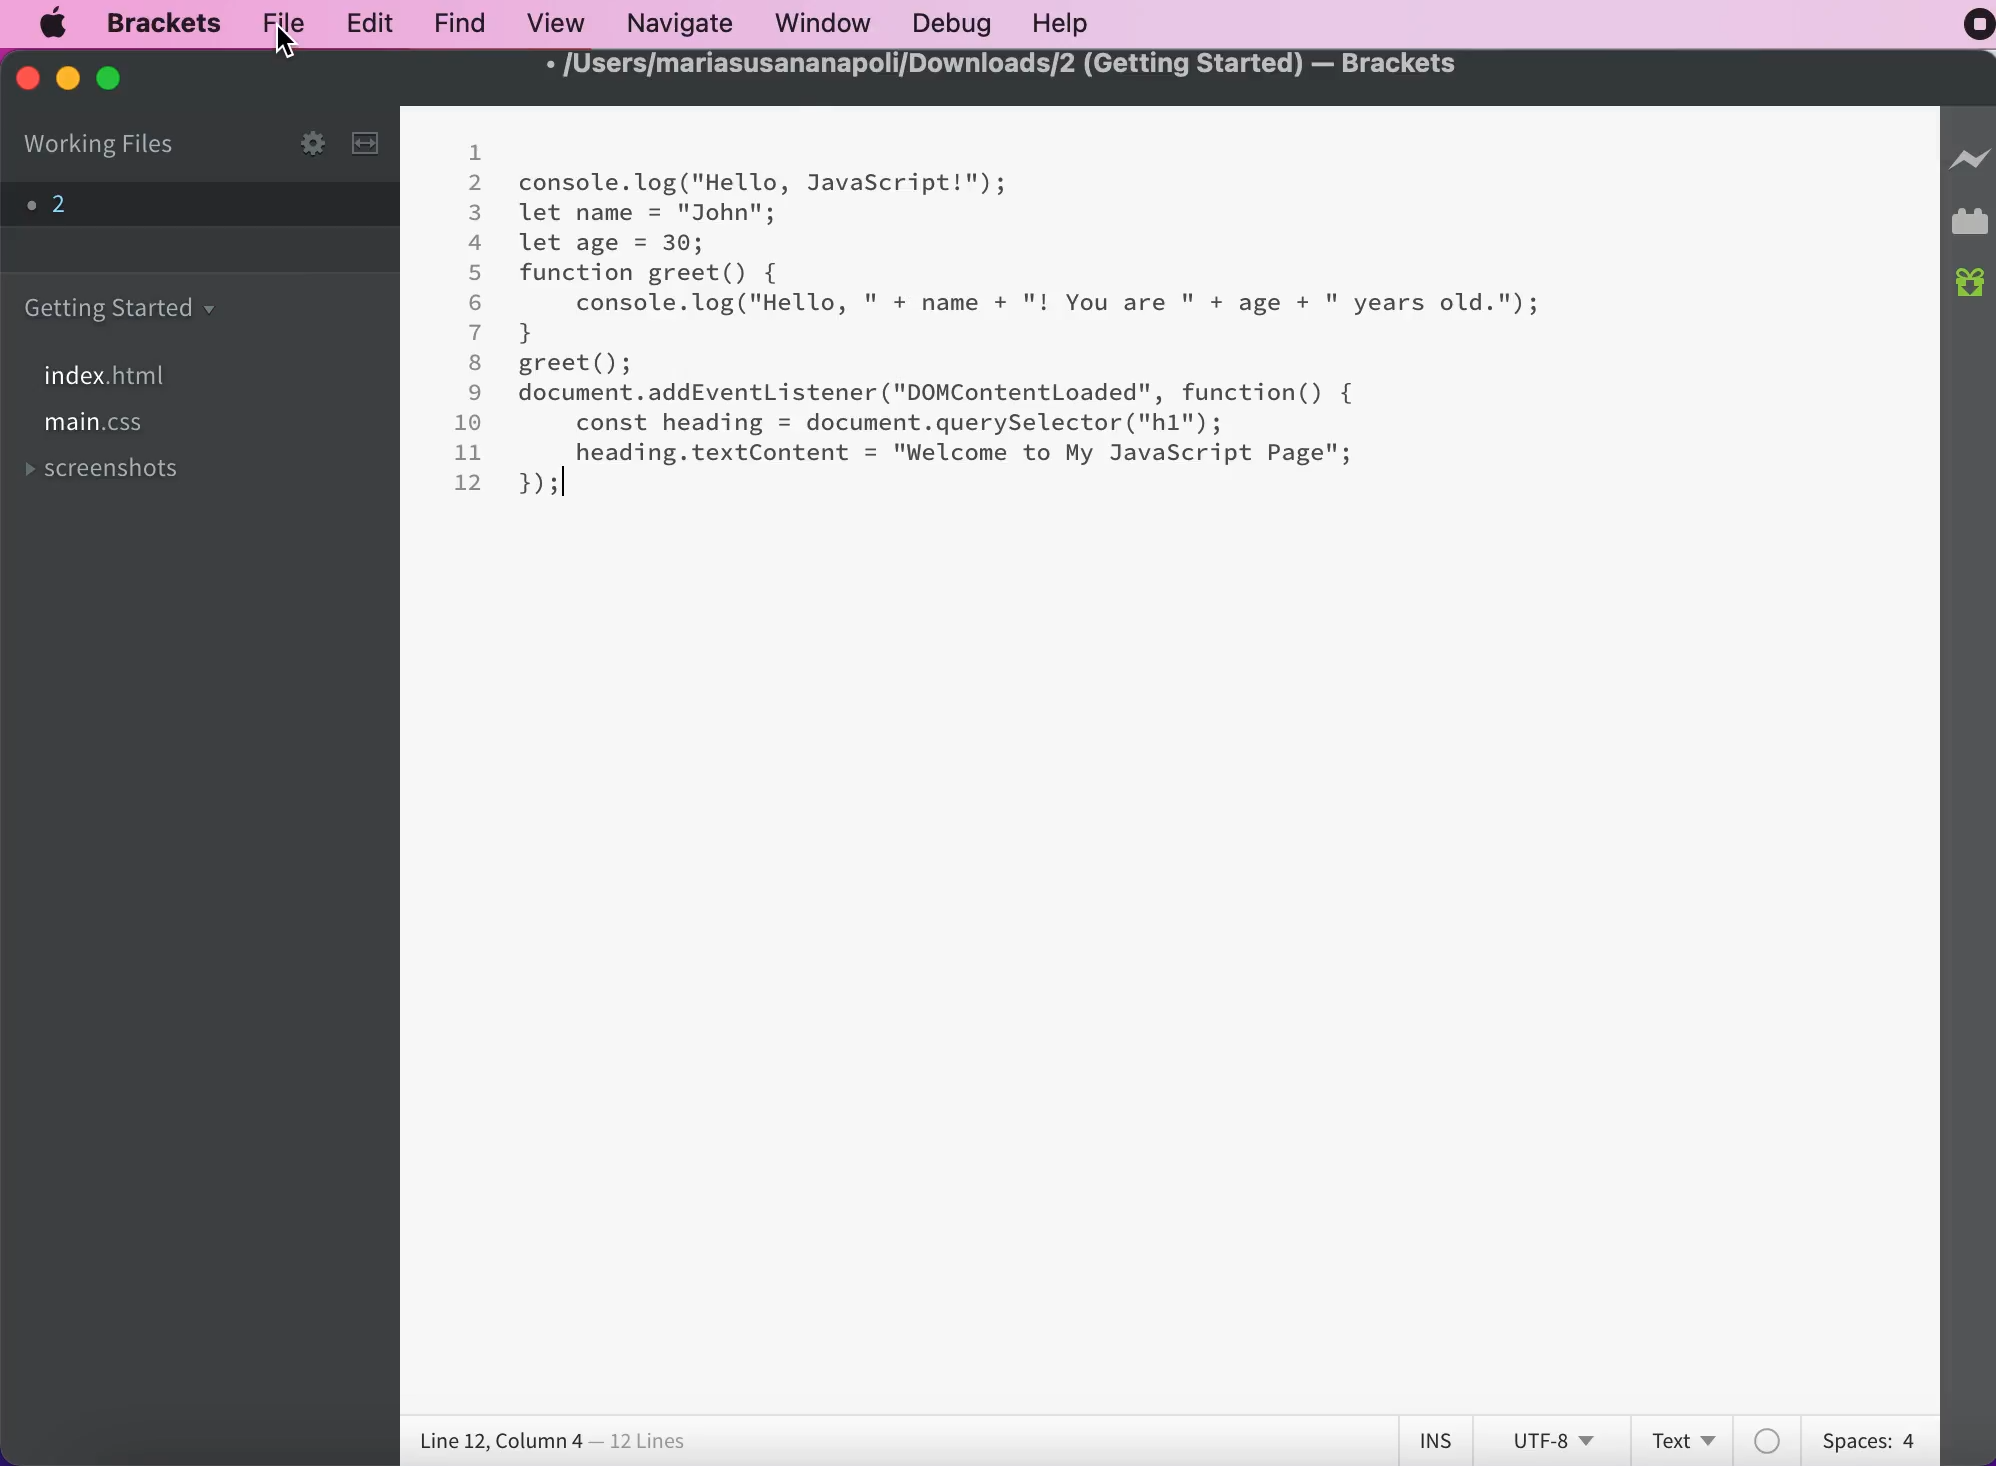 The height and width of the screenshot is (1466, 1996). I want to click on 6, so click(476, 303).